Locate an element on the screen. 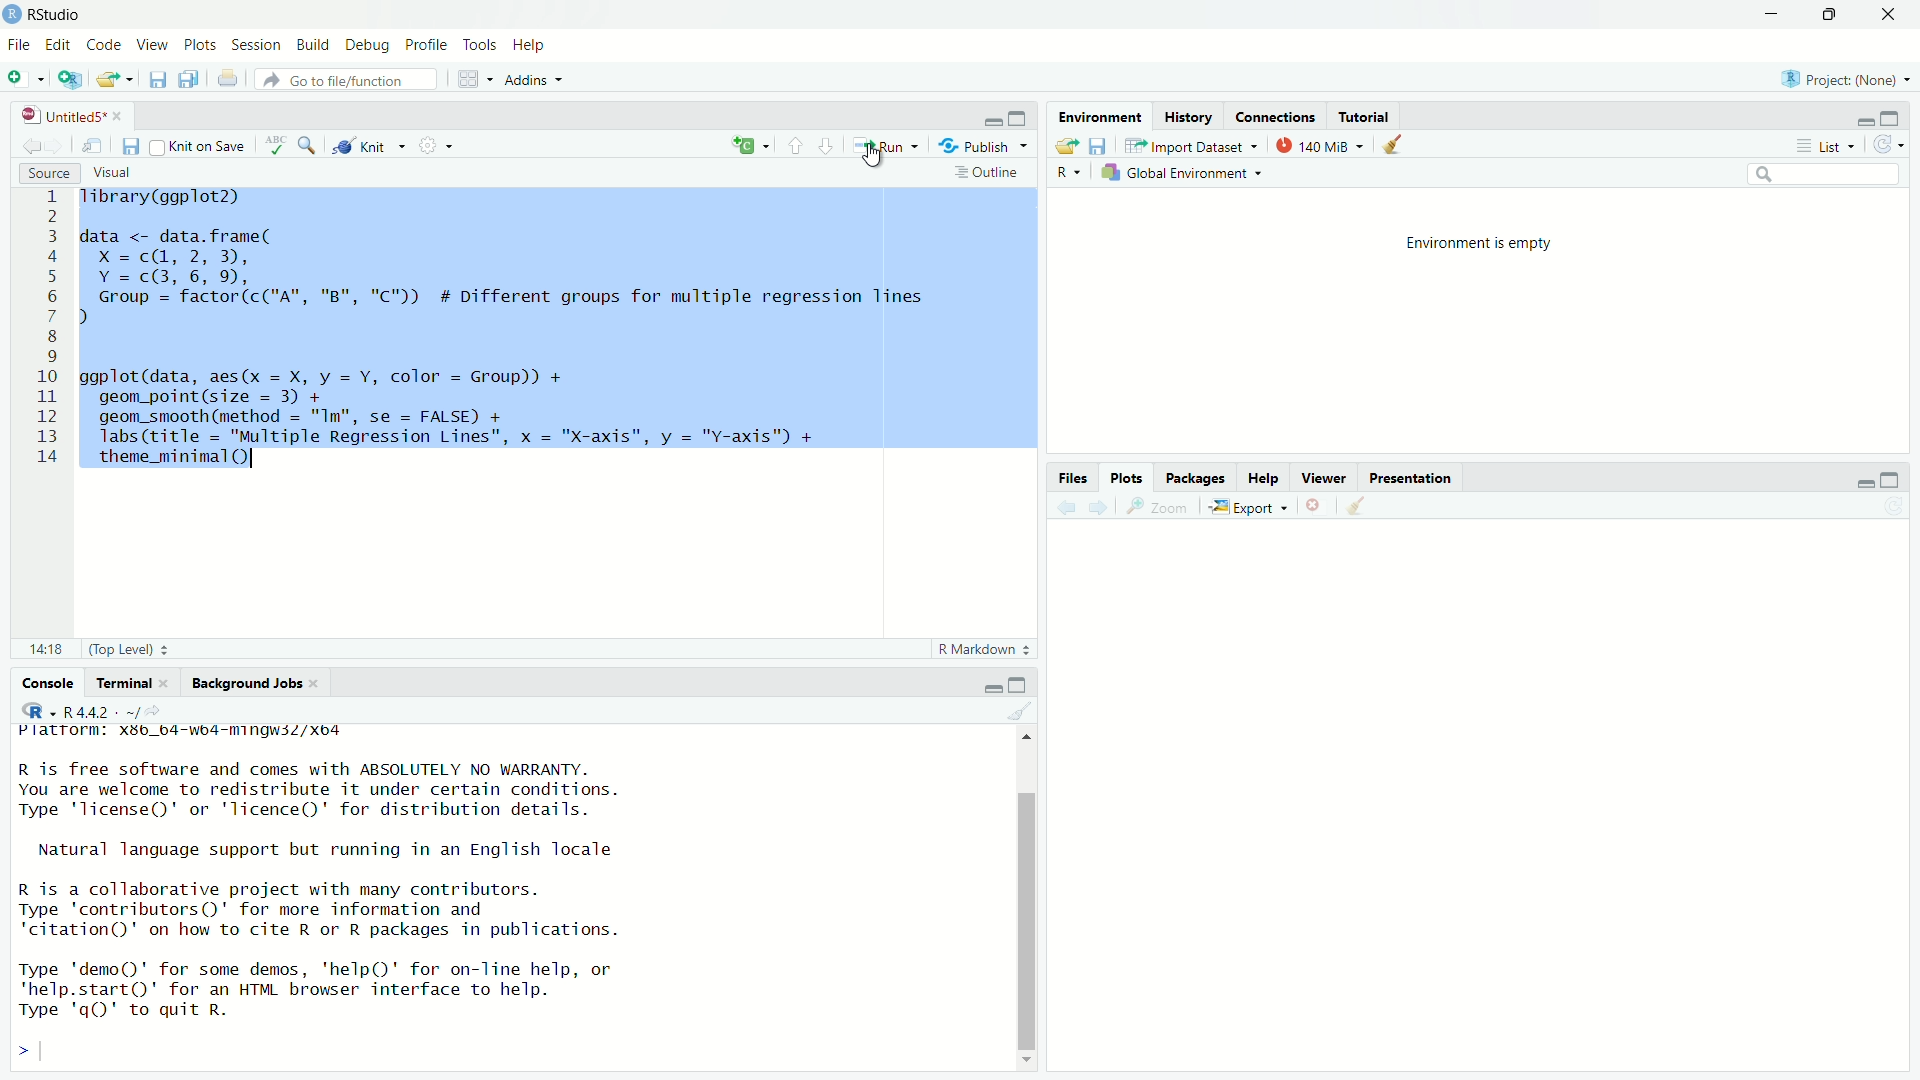 This screenshot has width=1920, height=1080. add script is located at coordinates (69, 80).